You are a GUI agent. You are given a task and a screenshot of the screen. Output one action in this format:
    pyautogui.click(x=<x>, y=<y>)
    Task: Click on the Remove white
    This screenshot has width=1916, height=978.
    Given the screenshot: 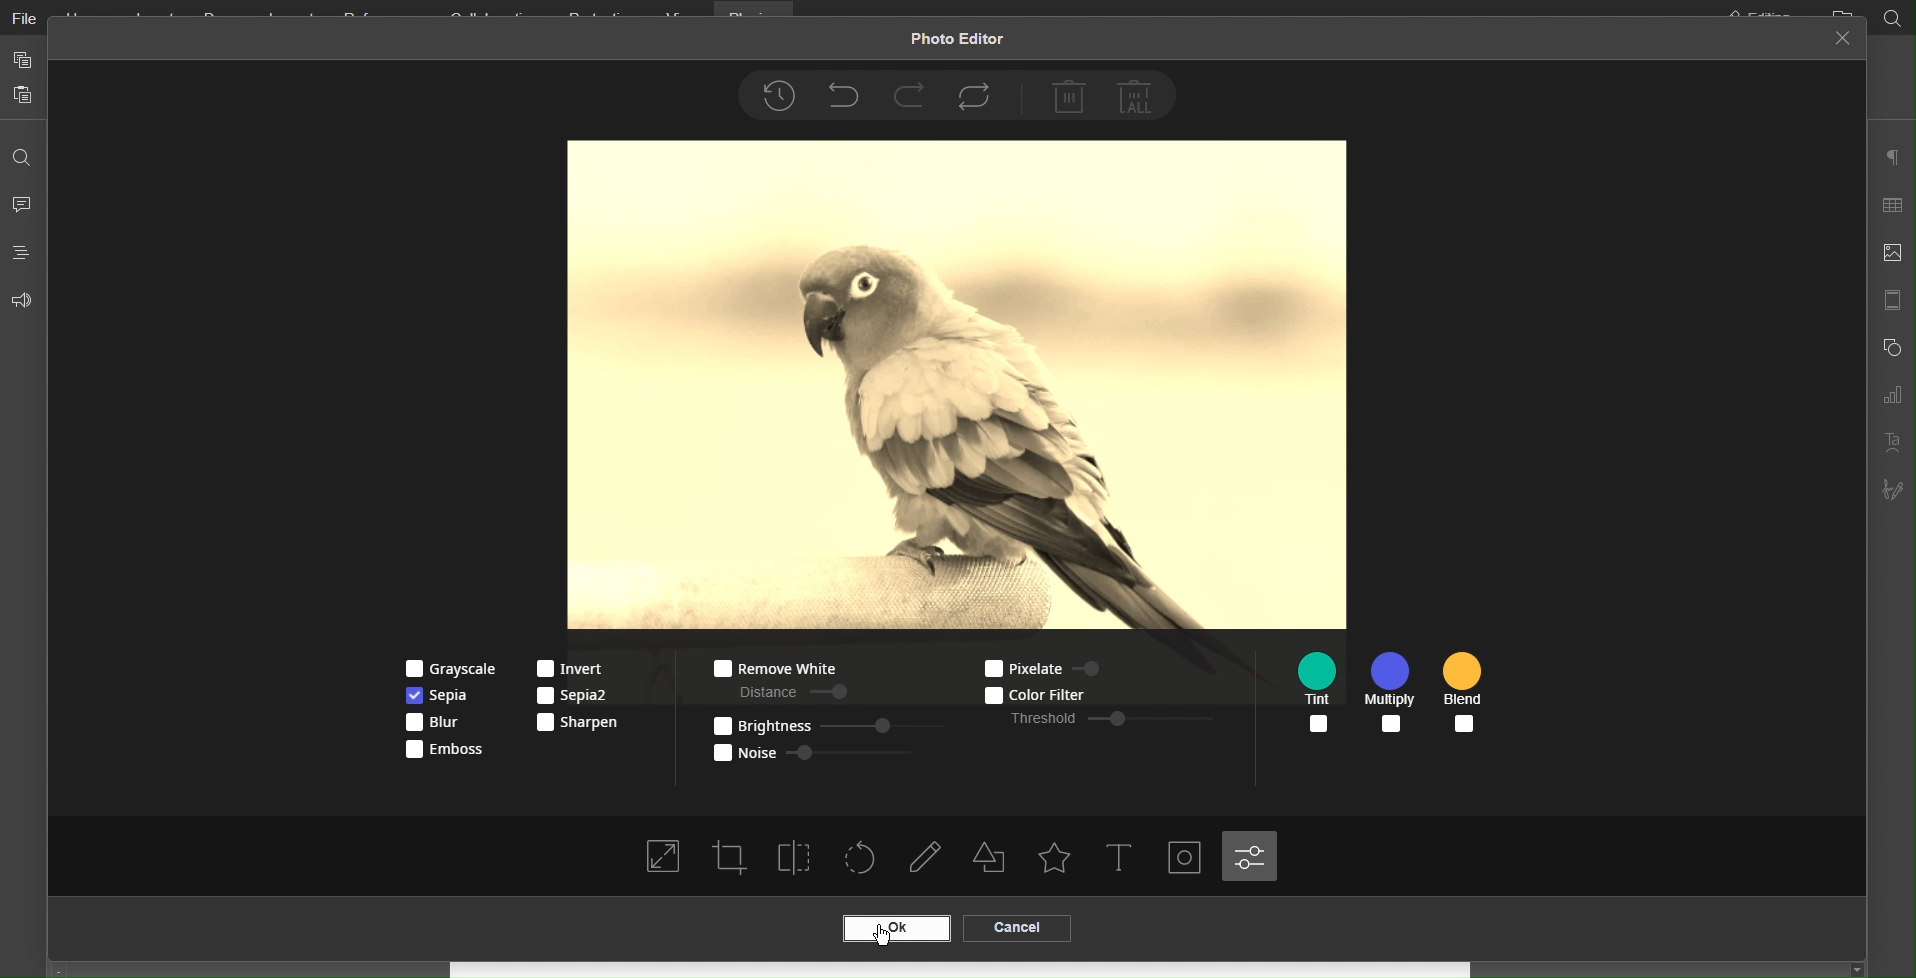 What is the action you would take?
    pyautogui.click(x=772, y=669)
    